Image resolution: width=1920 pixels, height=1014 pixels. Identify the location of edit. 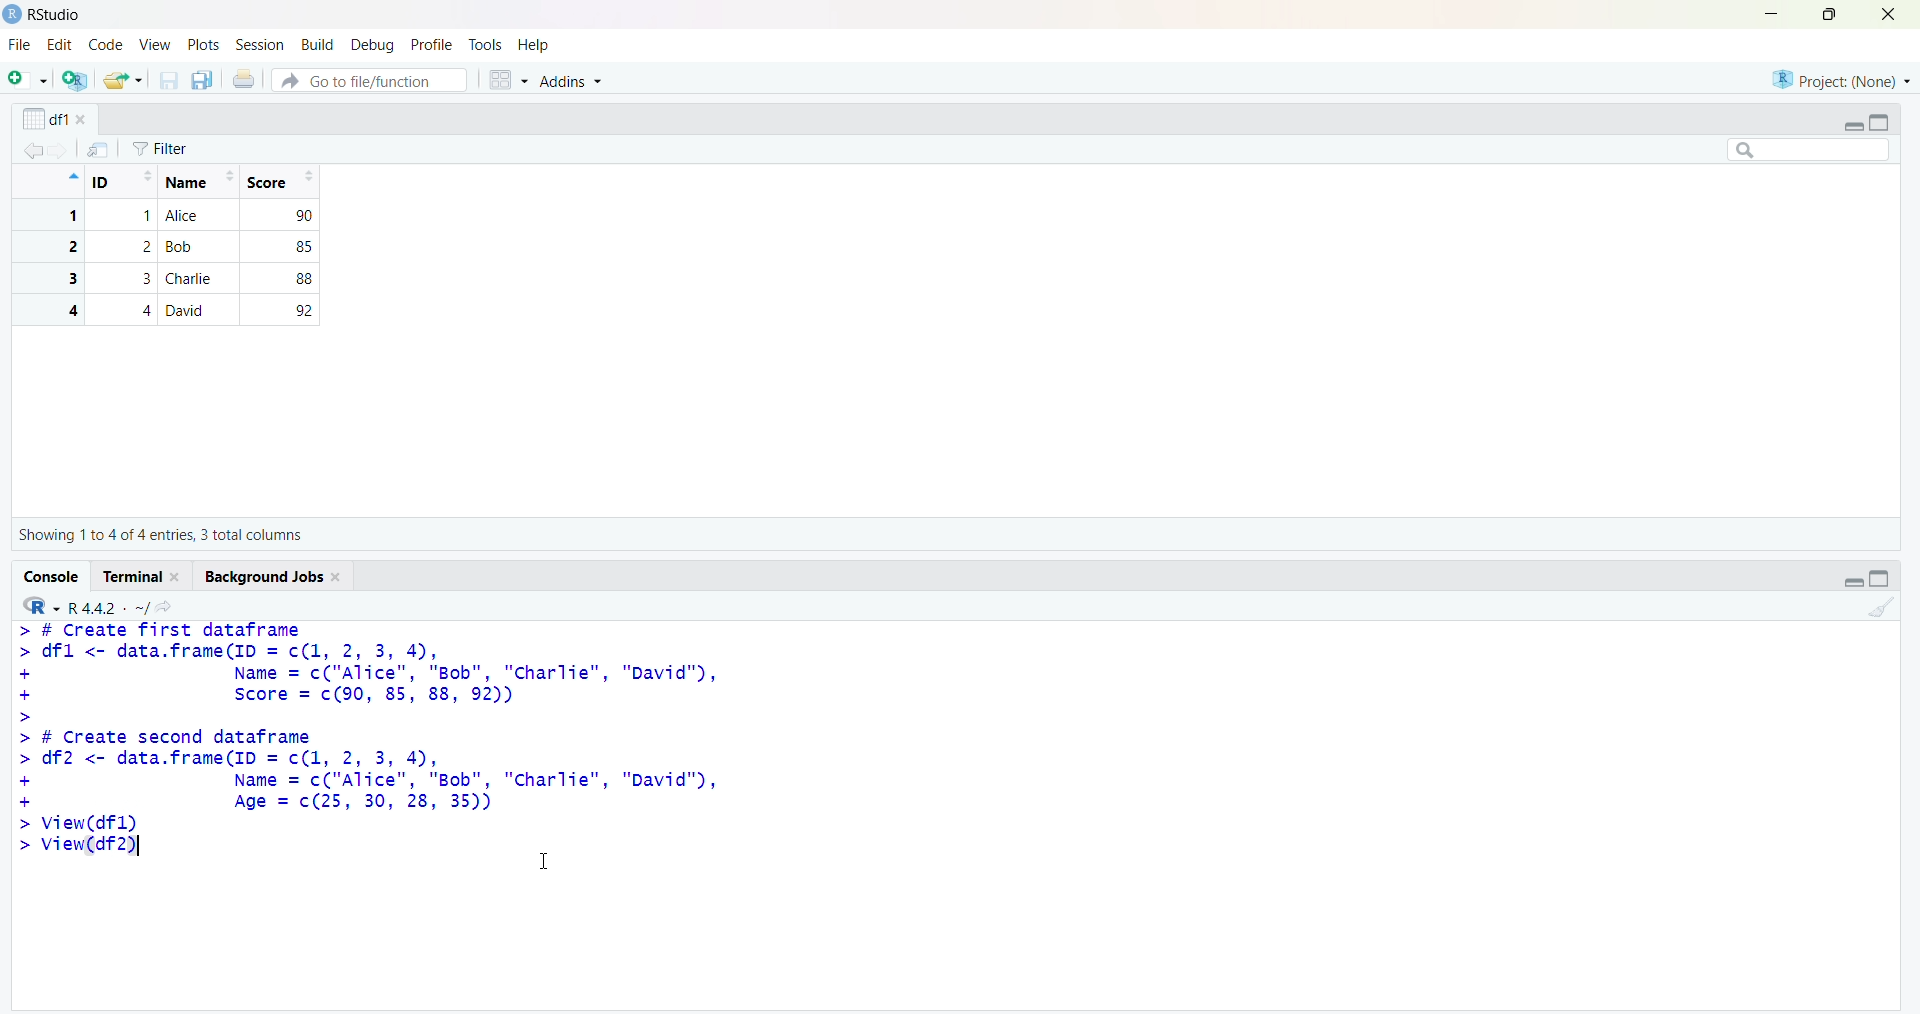
(60, 45).